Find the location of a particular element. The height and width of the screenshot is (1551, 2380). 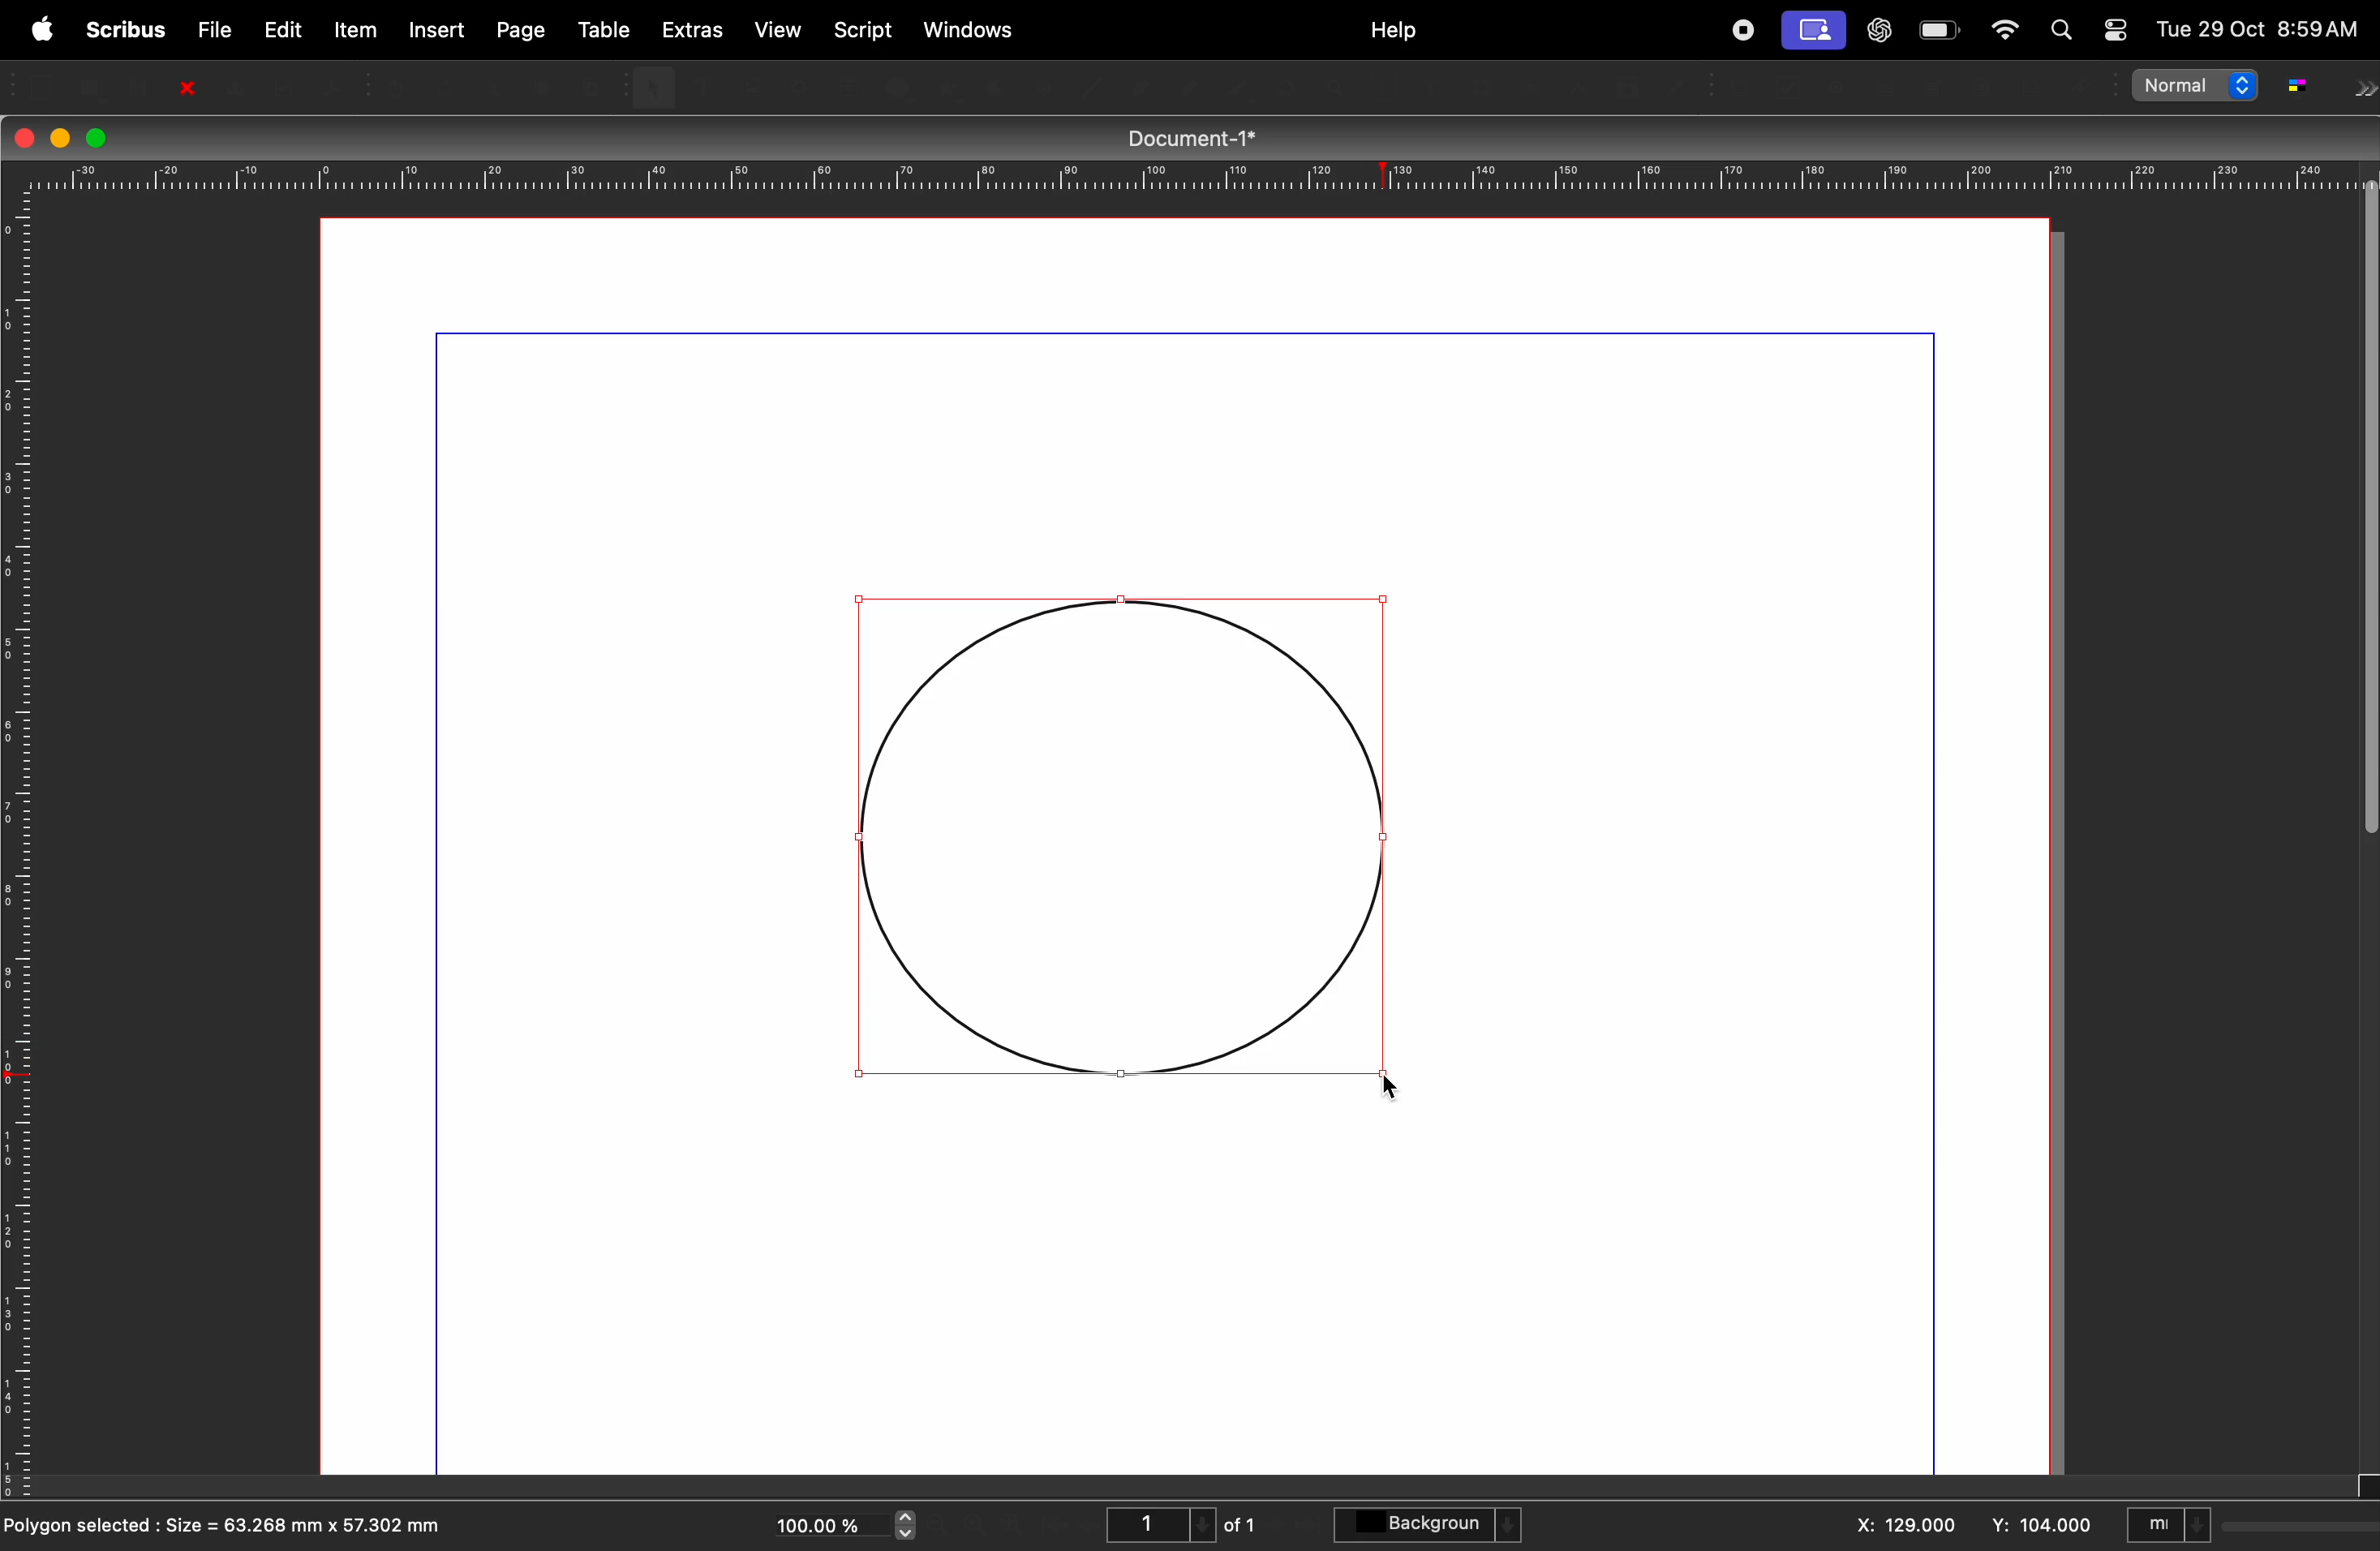

help is located at coordinates (1393, 31).